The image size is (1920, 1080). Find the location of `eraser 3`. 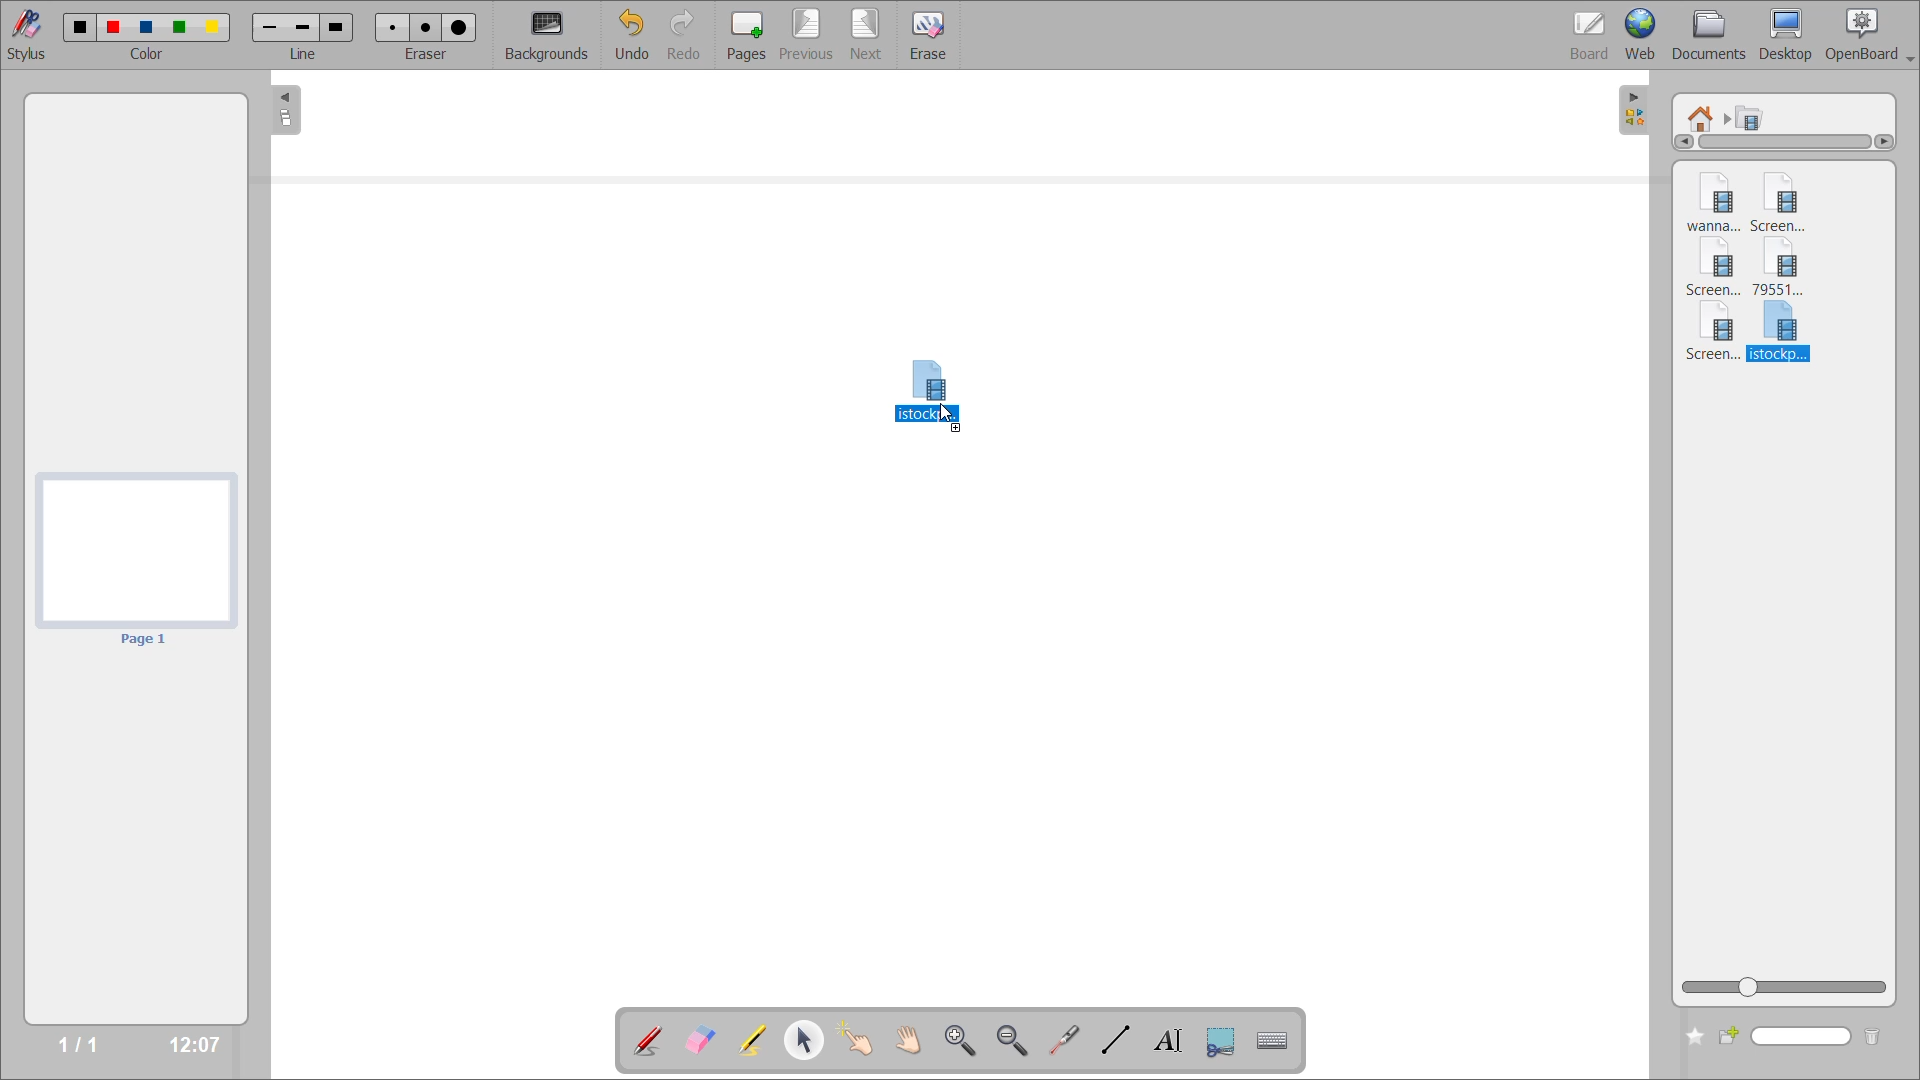

eraser 3 is located at coordinates (459, 27).